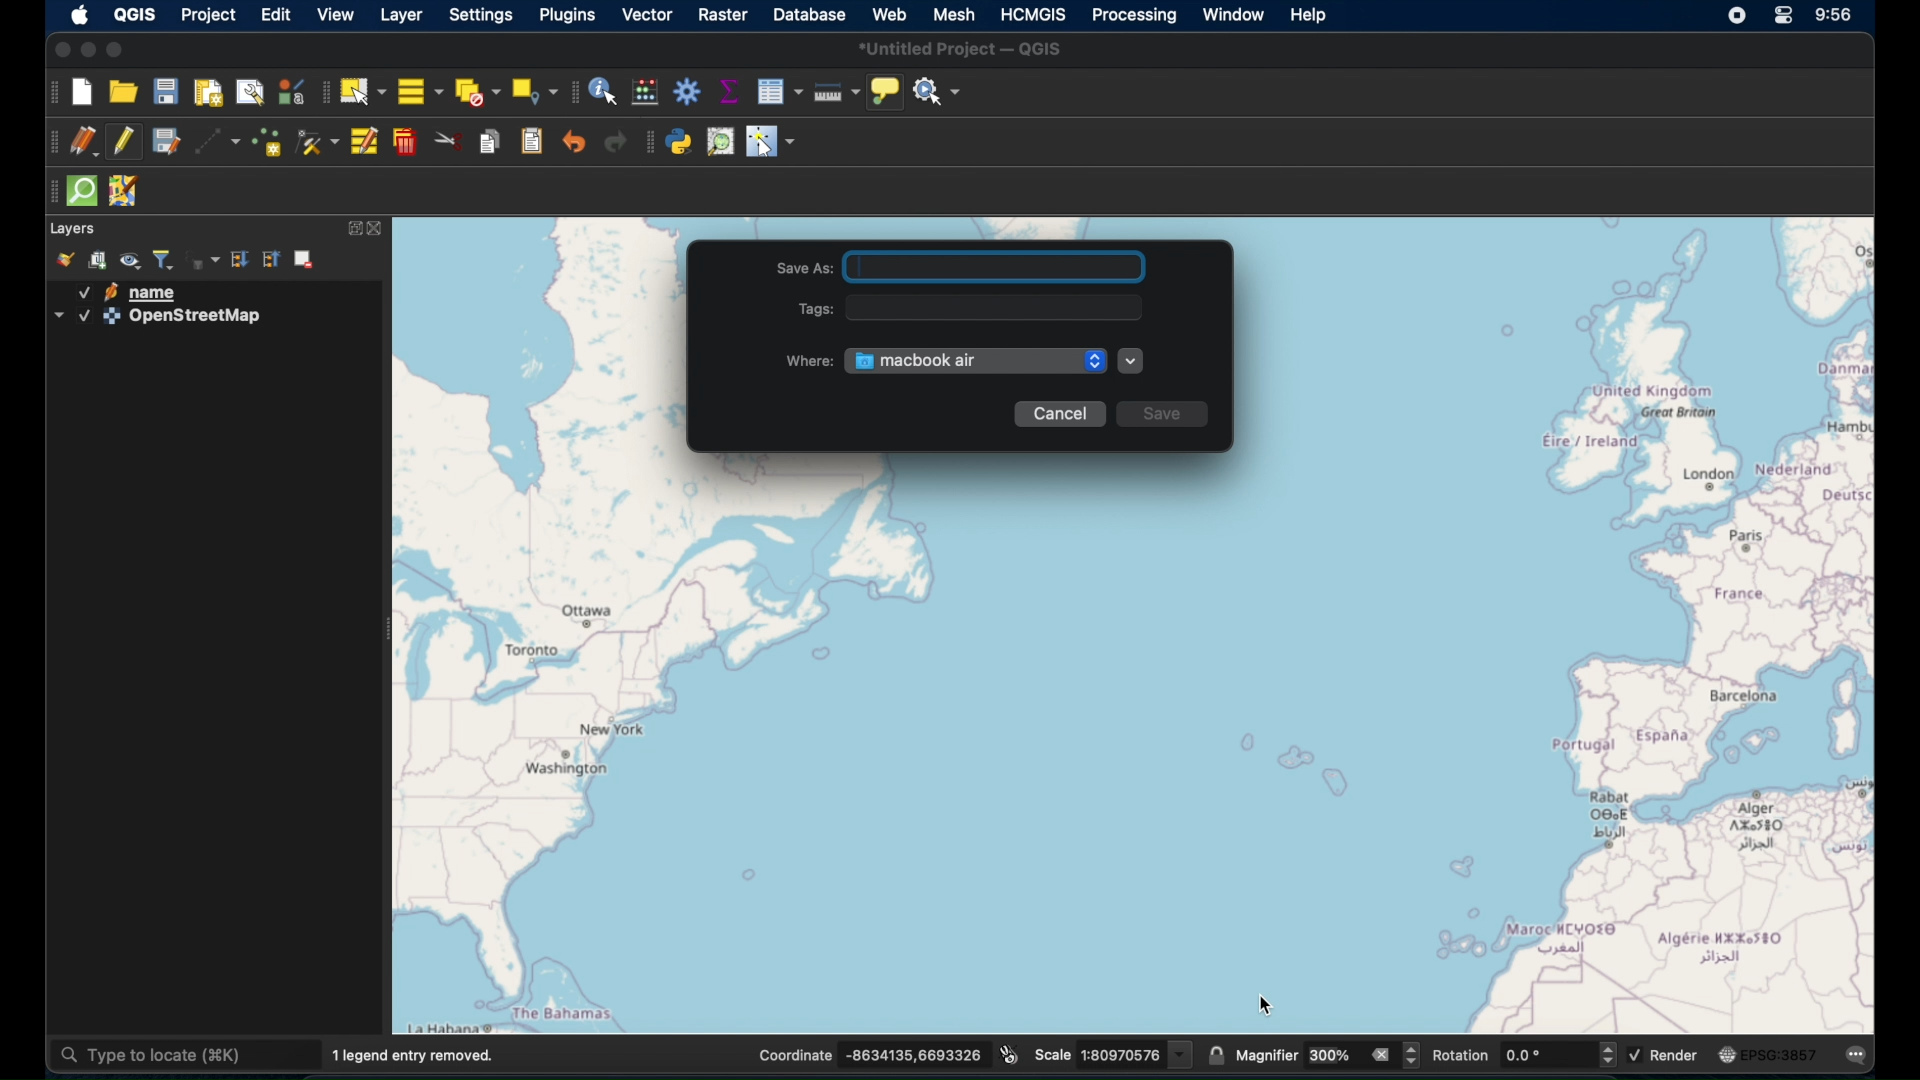 The height and width of the screenshot is (1080, 1920). I want to click on project, so click(206, 15).